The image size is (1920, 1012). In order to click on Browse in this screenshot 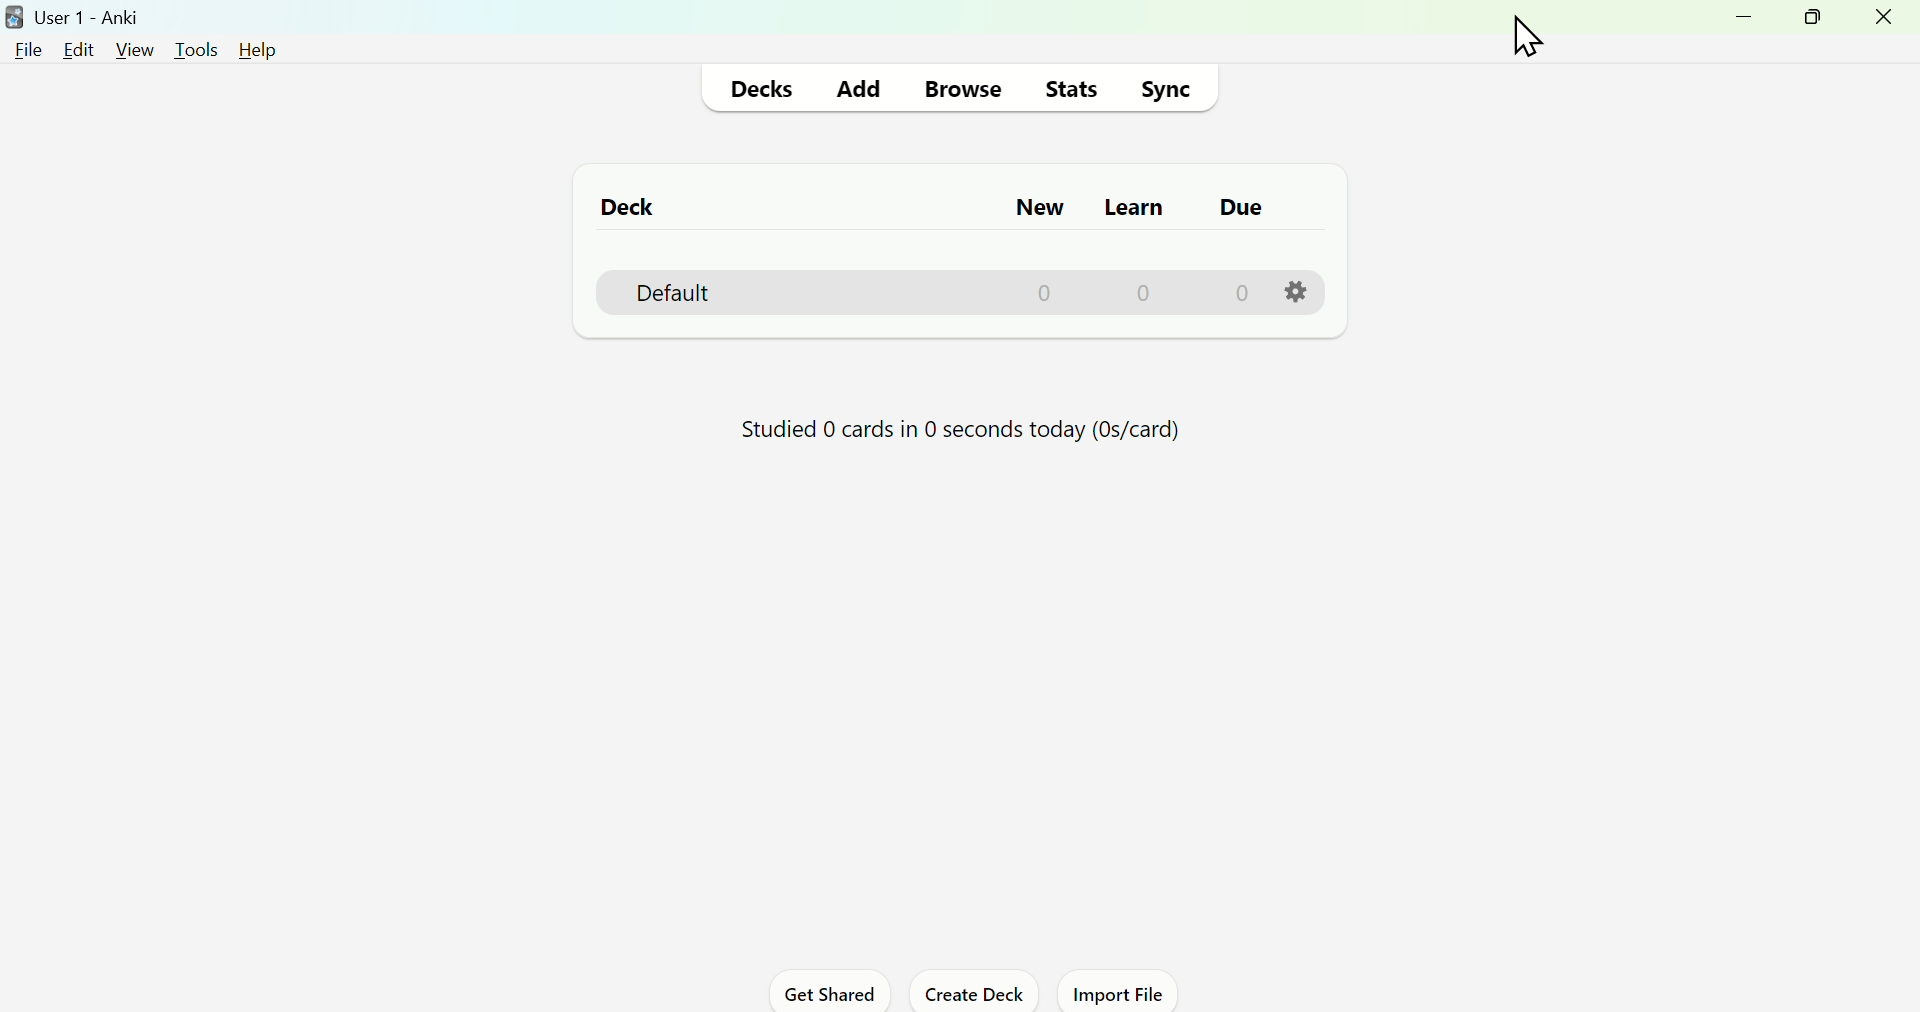, I will do `click(963, 90)`.